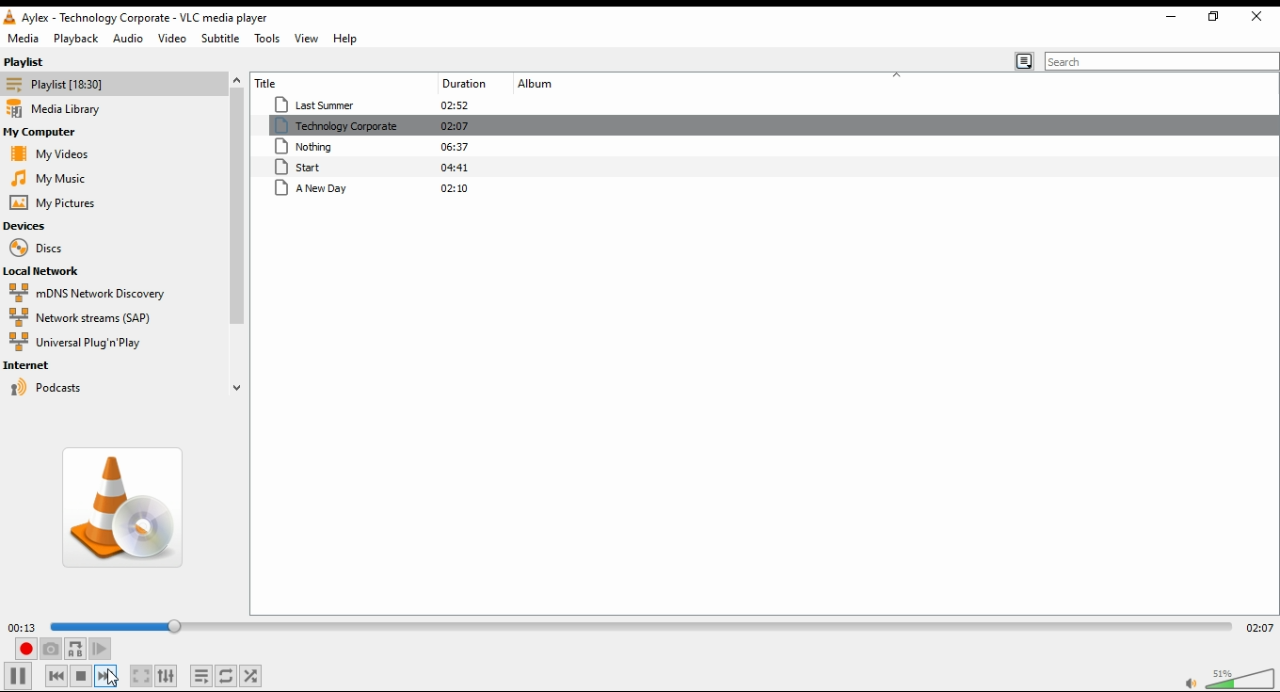  What do you see at coordinates (372, 167) in the screenshot?
I see `start` at bounding box center [372, 167].